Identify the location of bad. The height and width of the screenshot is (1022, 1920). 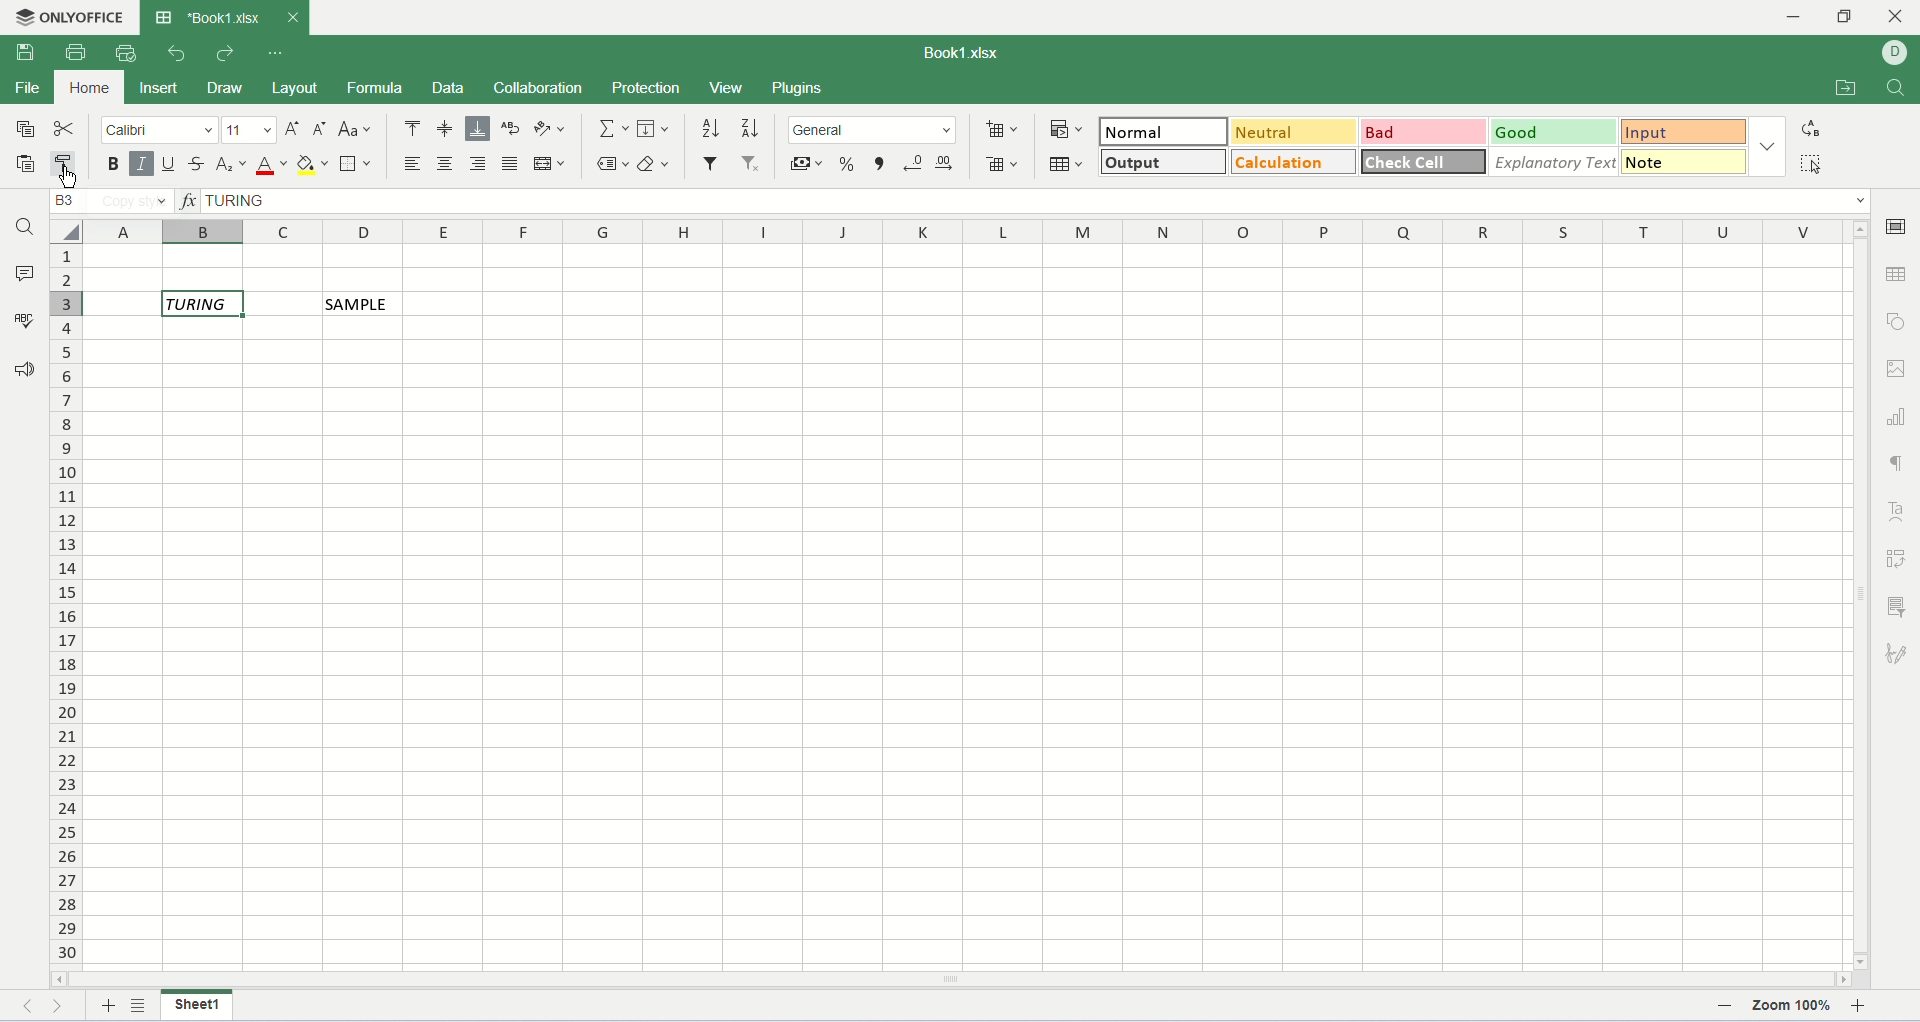
(1424, 133).